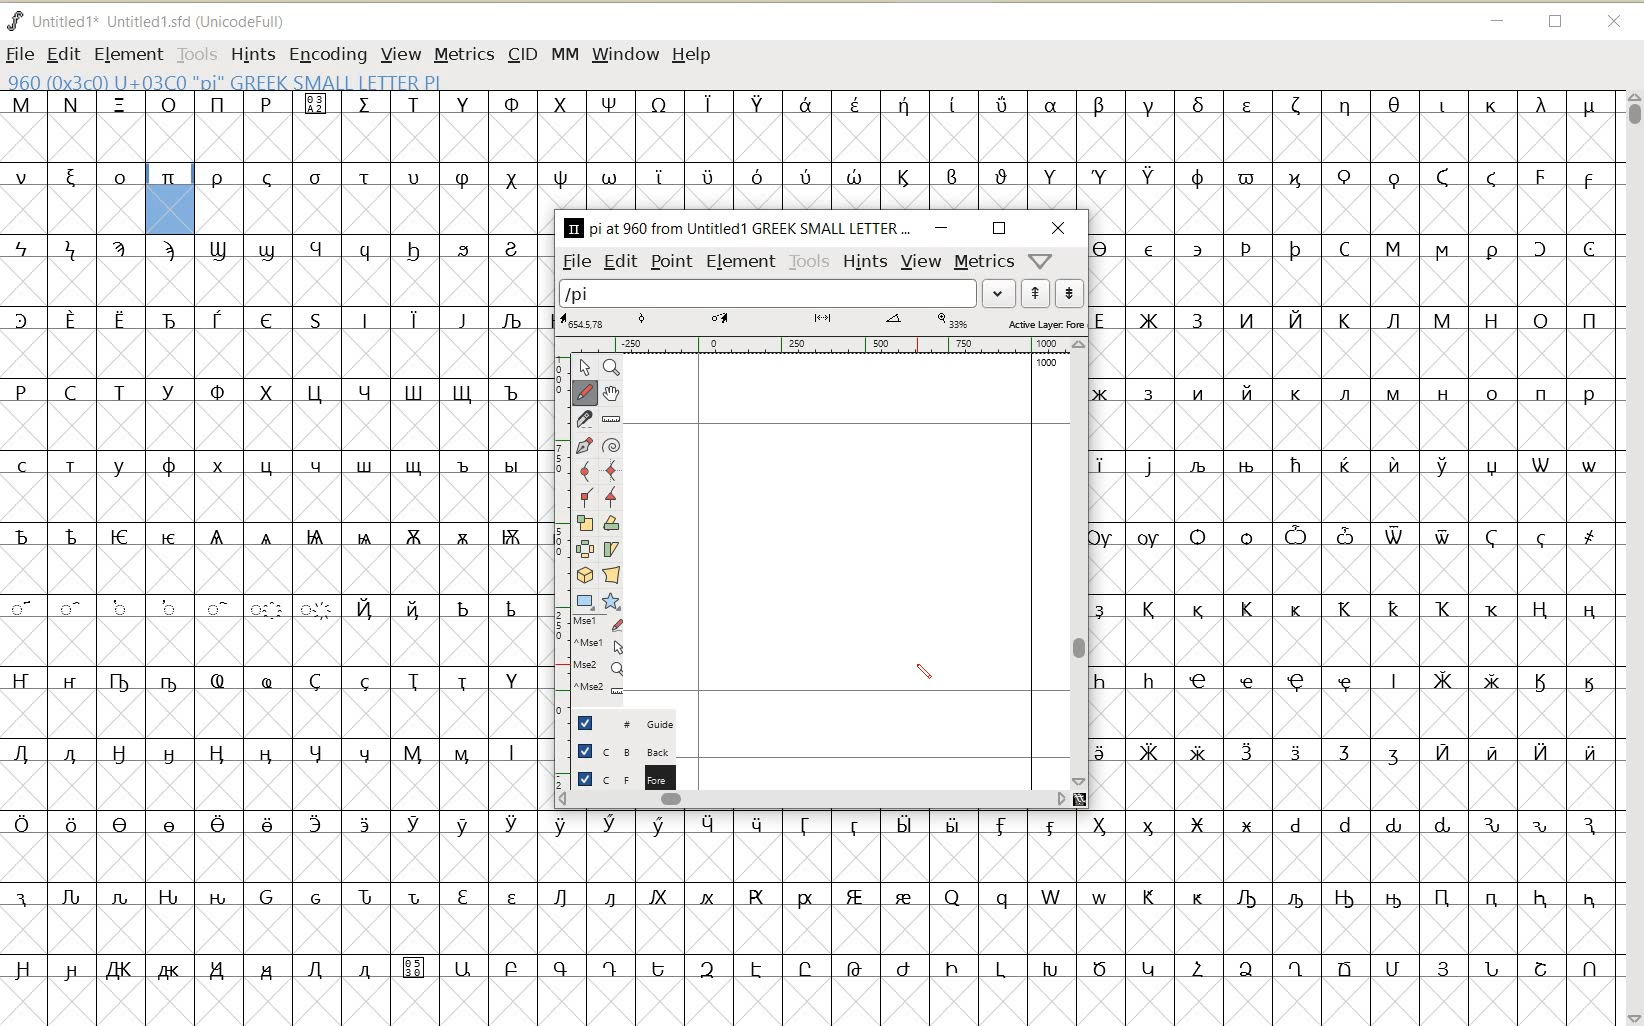  Describe the element at coordinates (1498, 21) in the screenshot. I see `MINIMIZE` at that location.